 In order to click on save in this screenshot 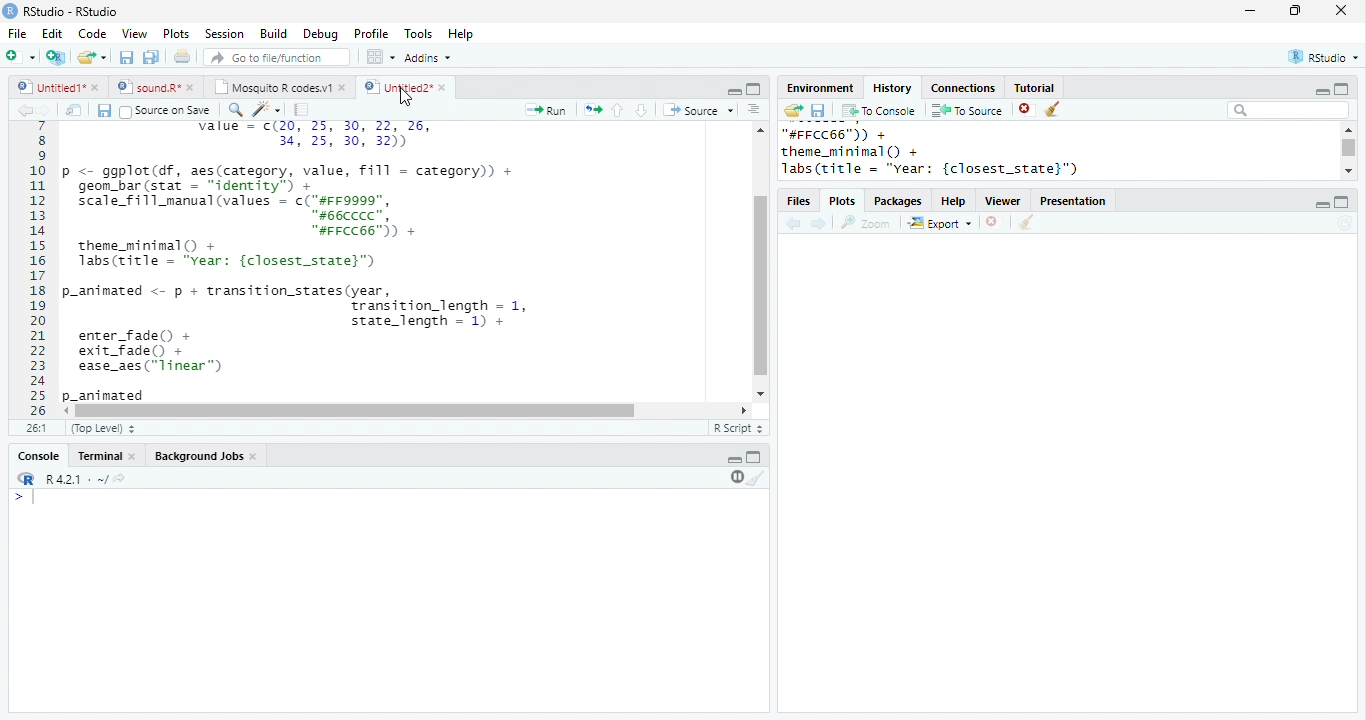, I will do `click(126, 57)`.